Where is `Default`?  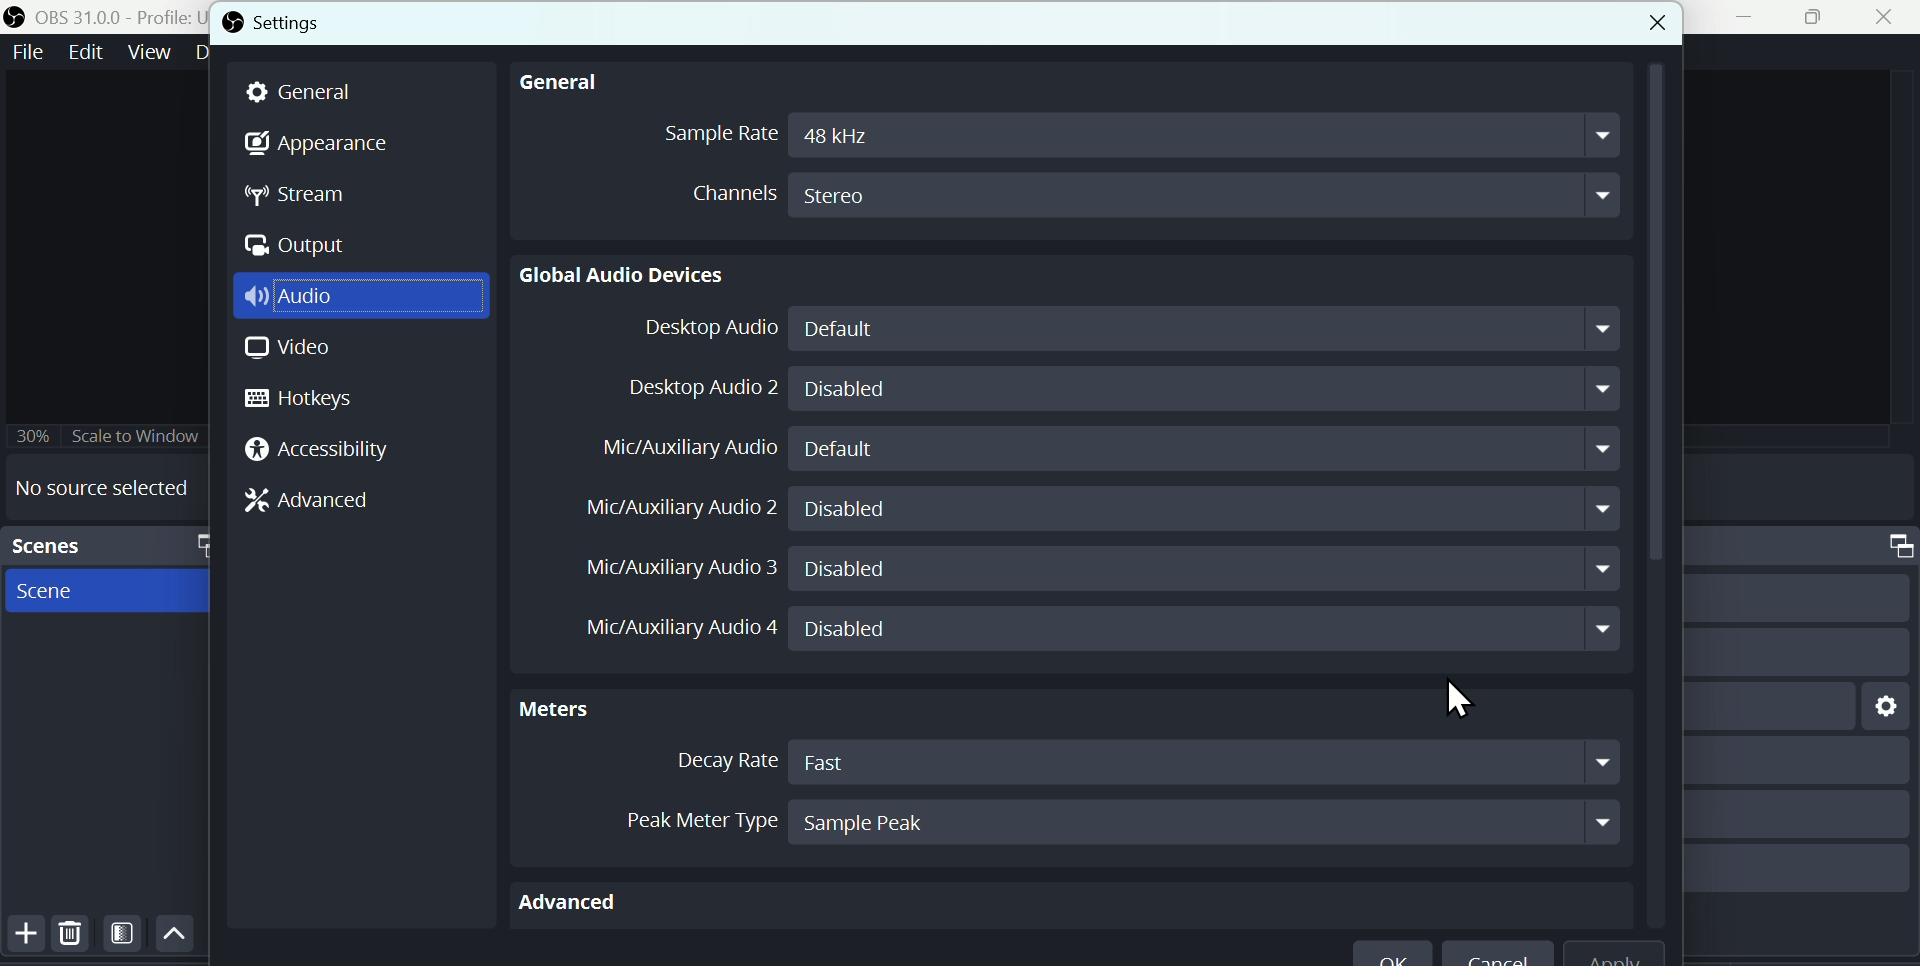
Default is located at coordinates (1211, 330).